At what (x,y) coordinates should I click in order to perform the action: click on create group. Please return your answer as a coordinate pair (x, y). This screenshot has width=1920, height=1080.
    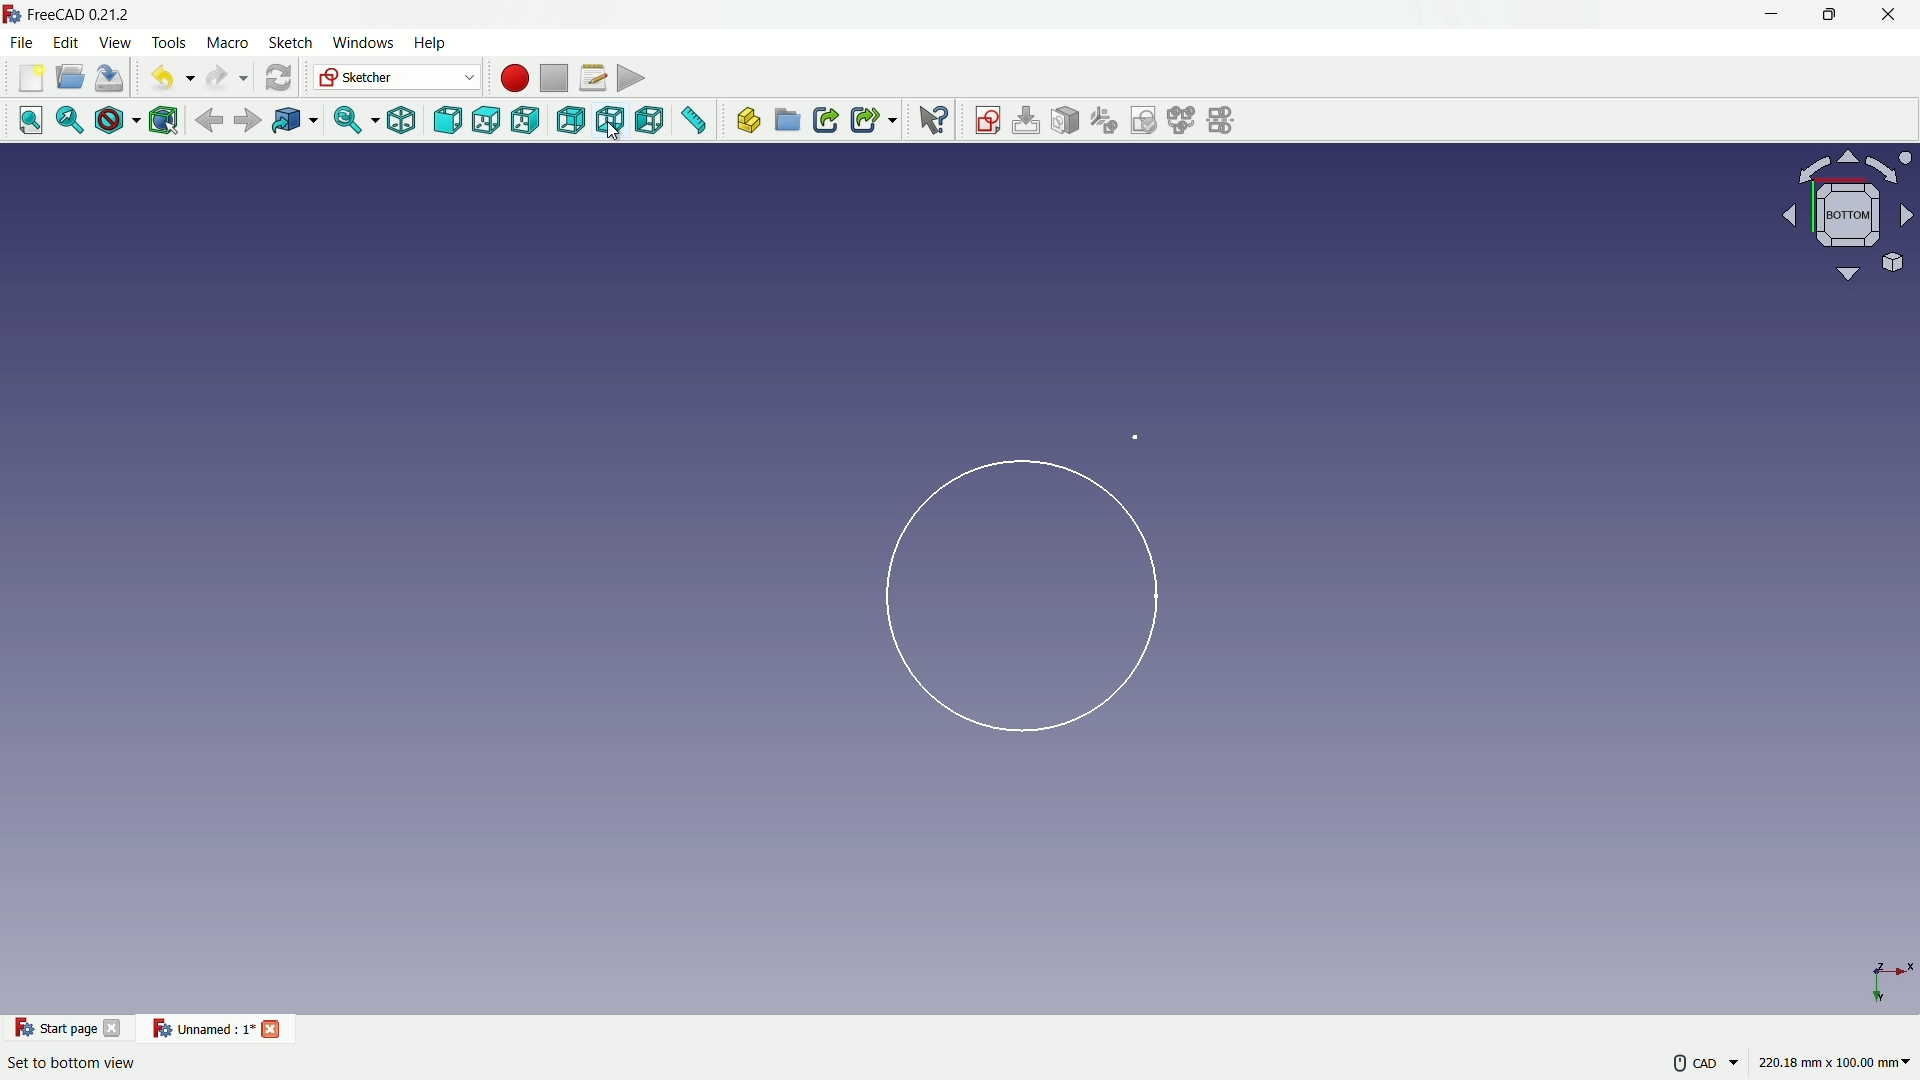
    Looking at the image, I should click on (788, 122).